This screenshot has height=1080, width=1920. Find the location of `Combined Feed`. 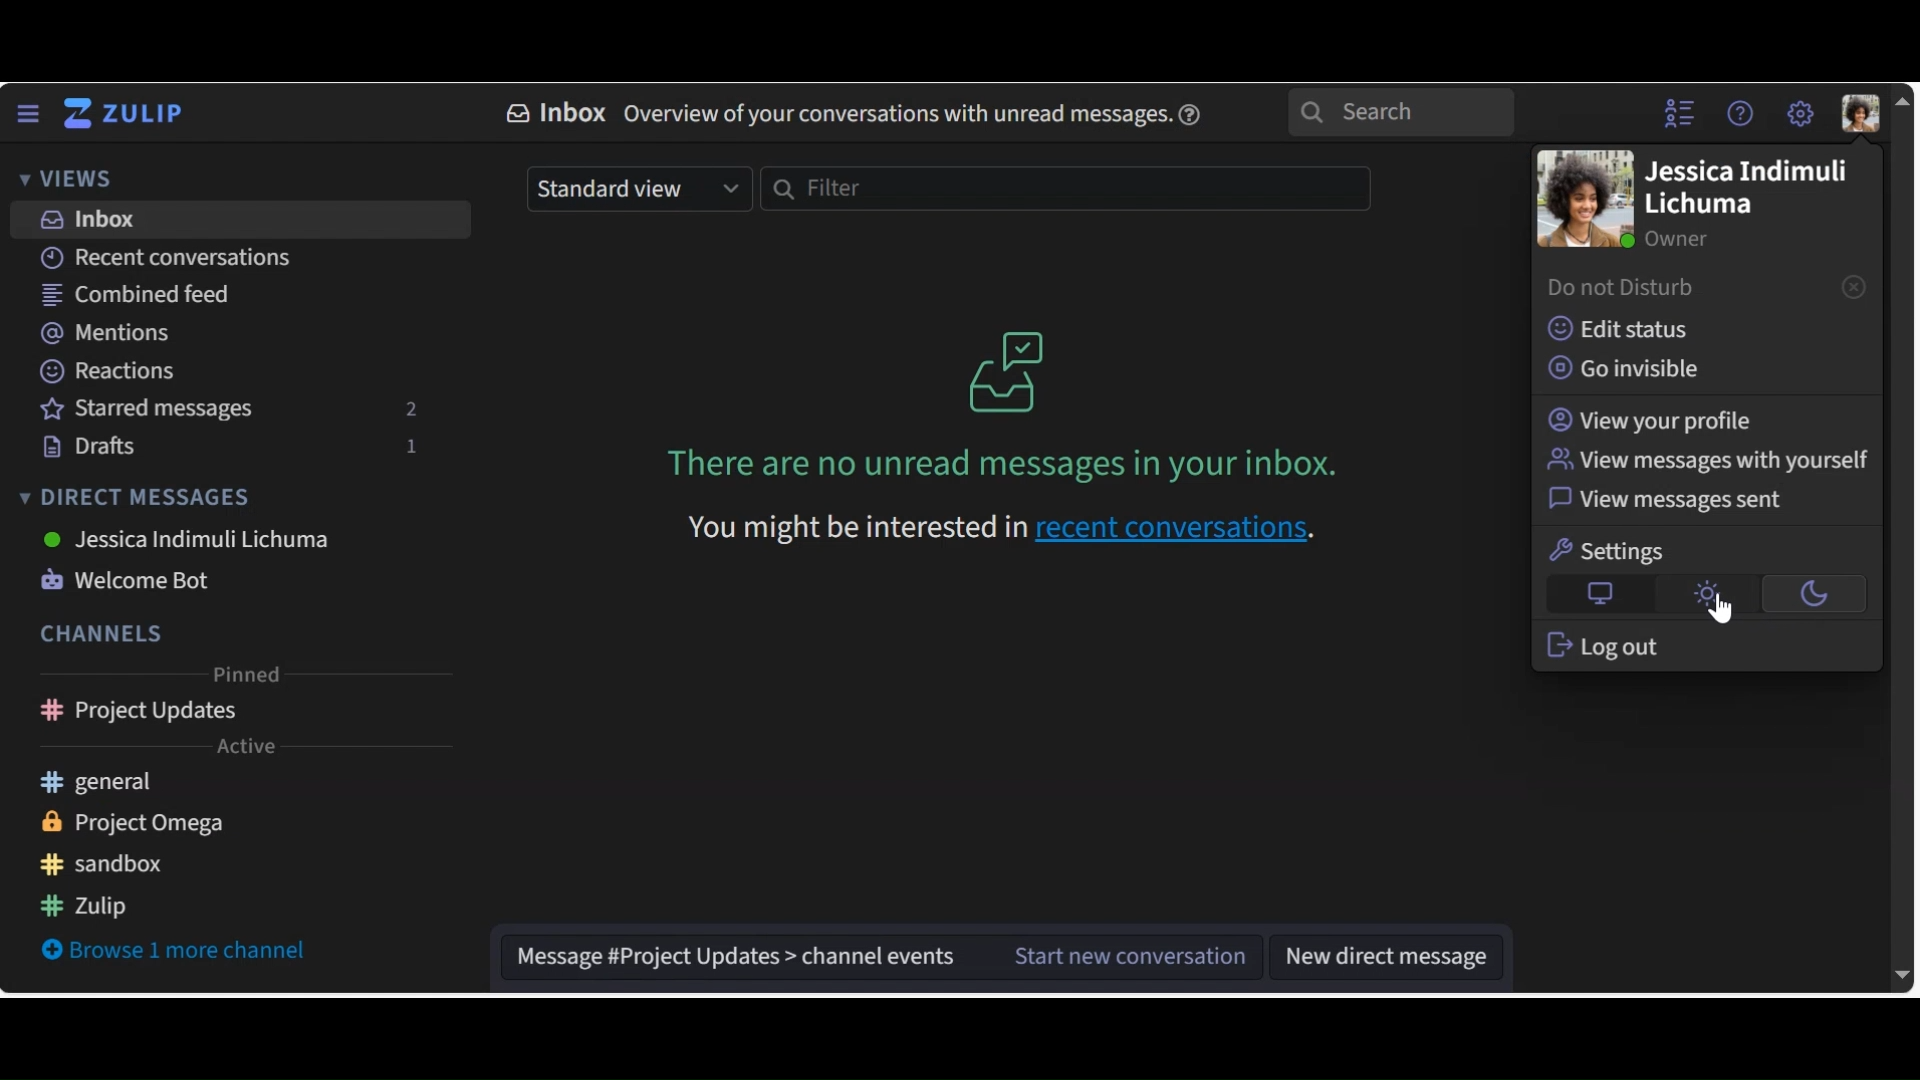

Combined Feed is located at coordinates (136, 297).